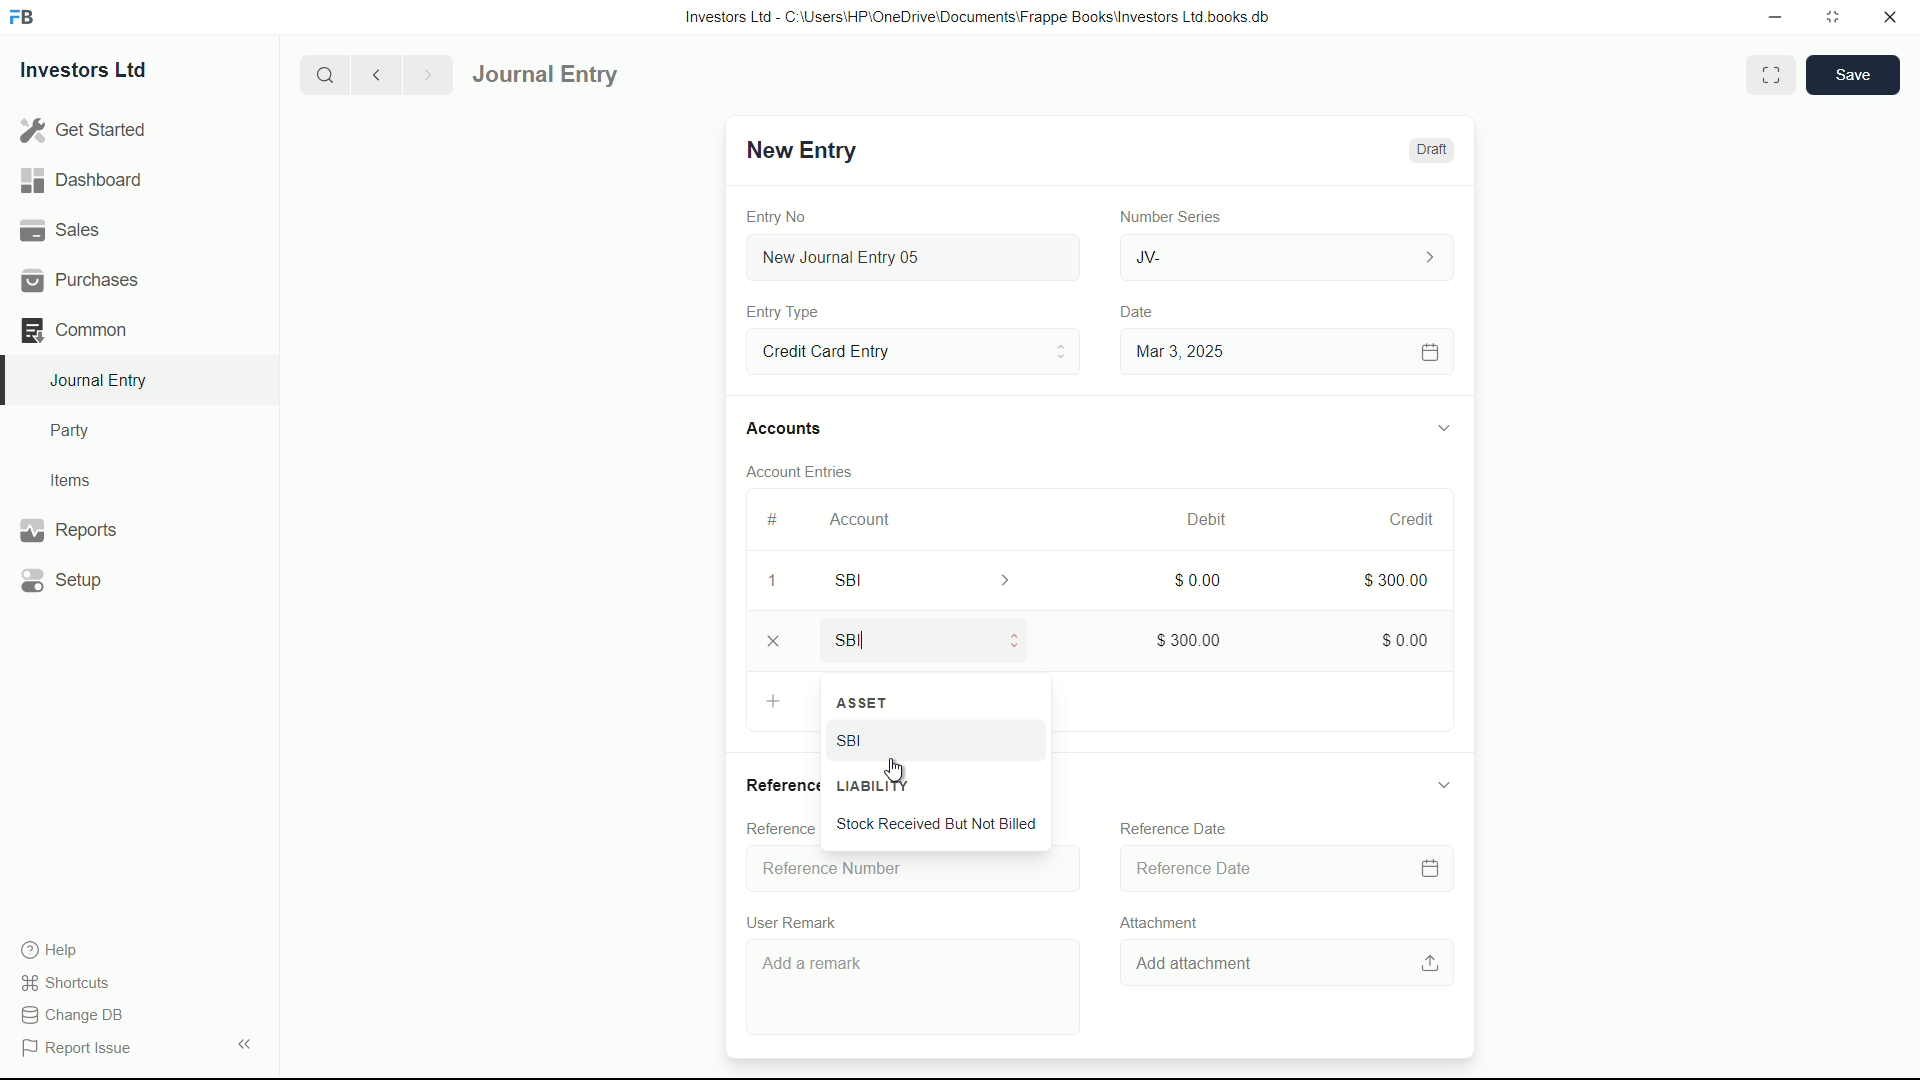 The height and width of the screenshot is (1080, 1920). Describe the element at coordinates (1832, 15) in the screenshot. I see `maximize` at that location.